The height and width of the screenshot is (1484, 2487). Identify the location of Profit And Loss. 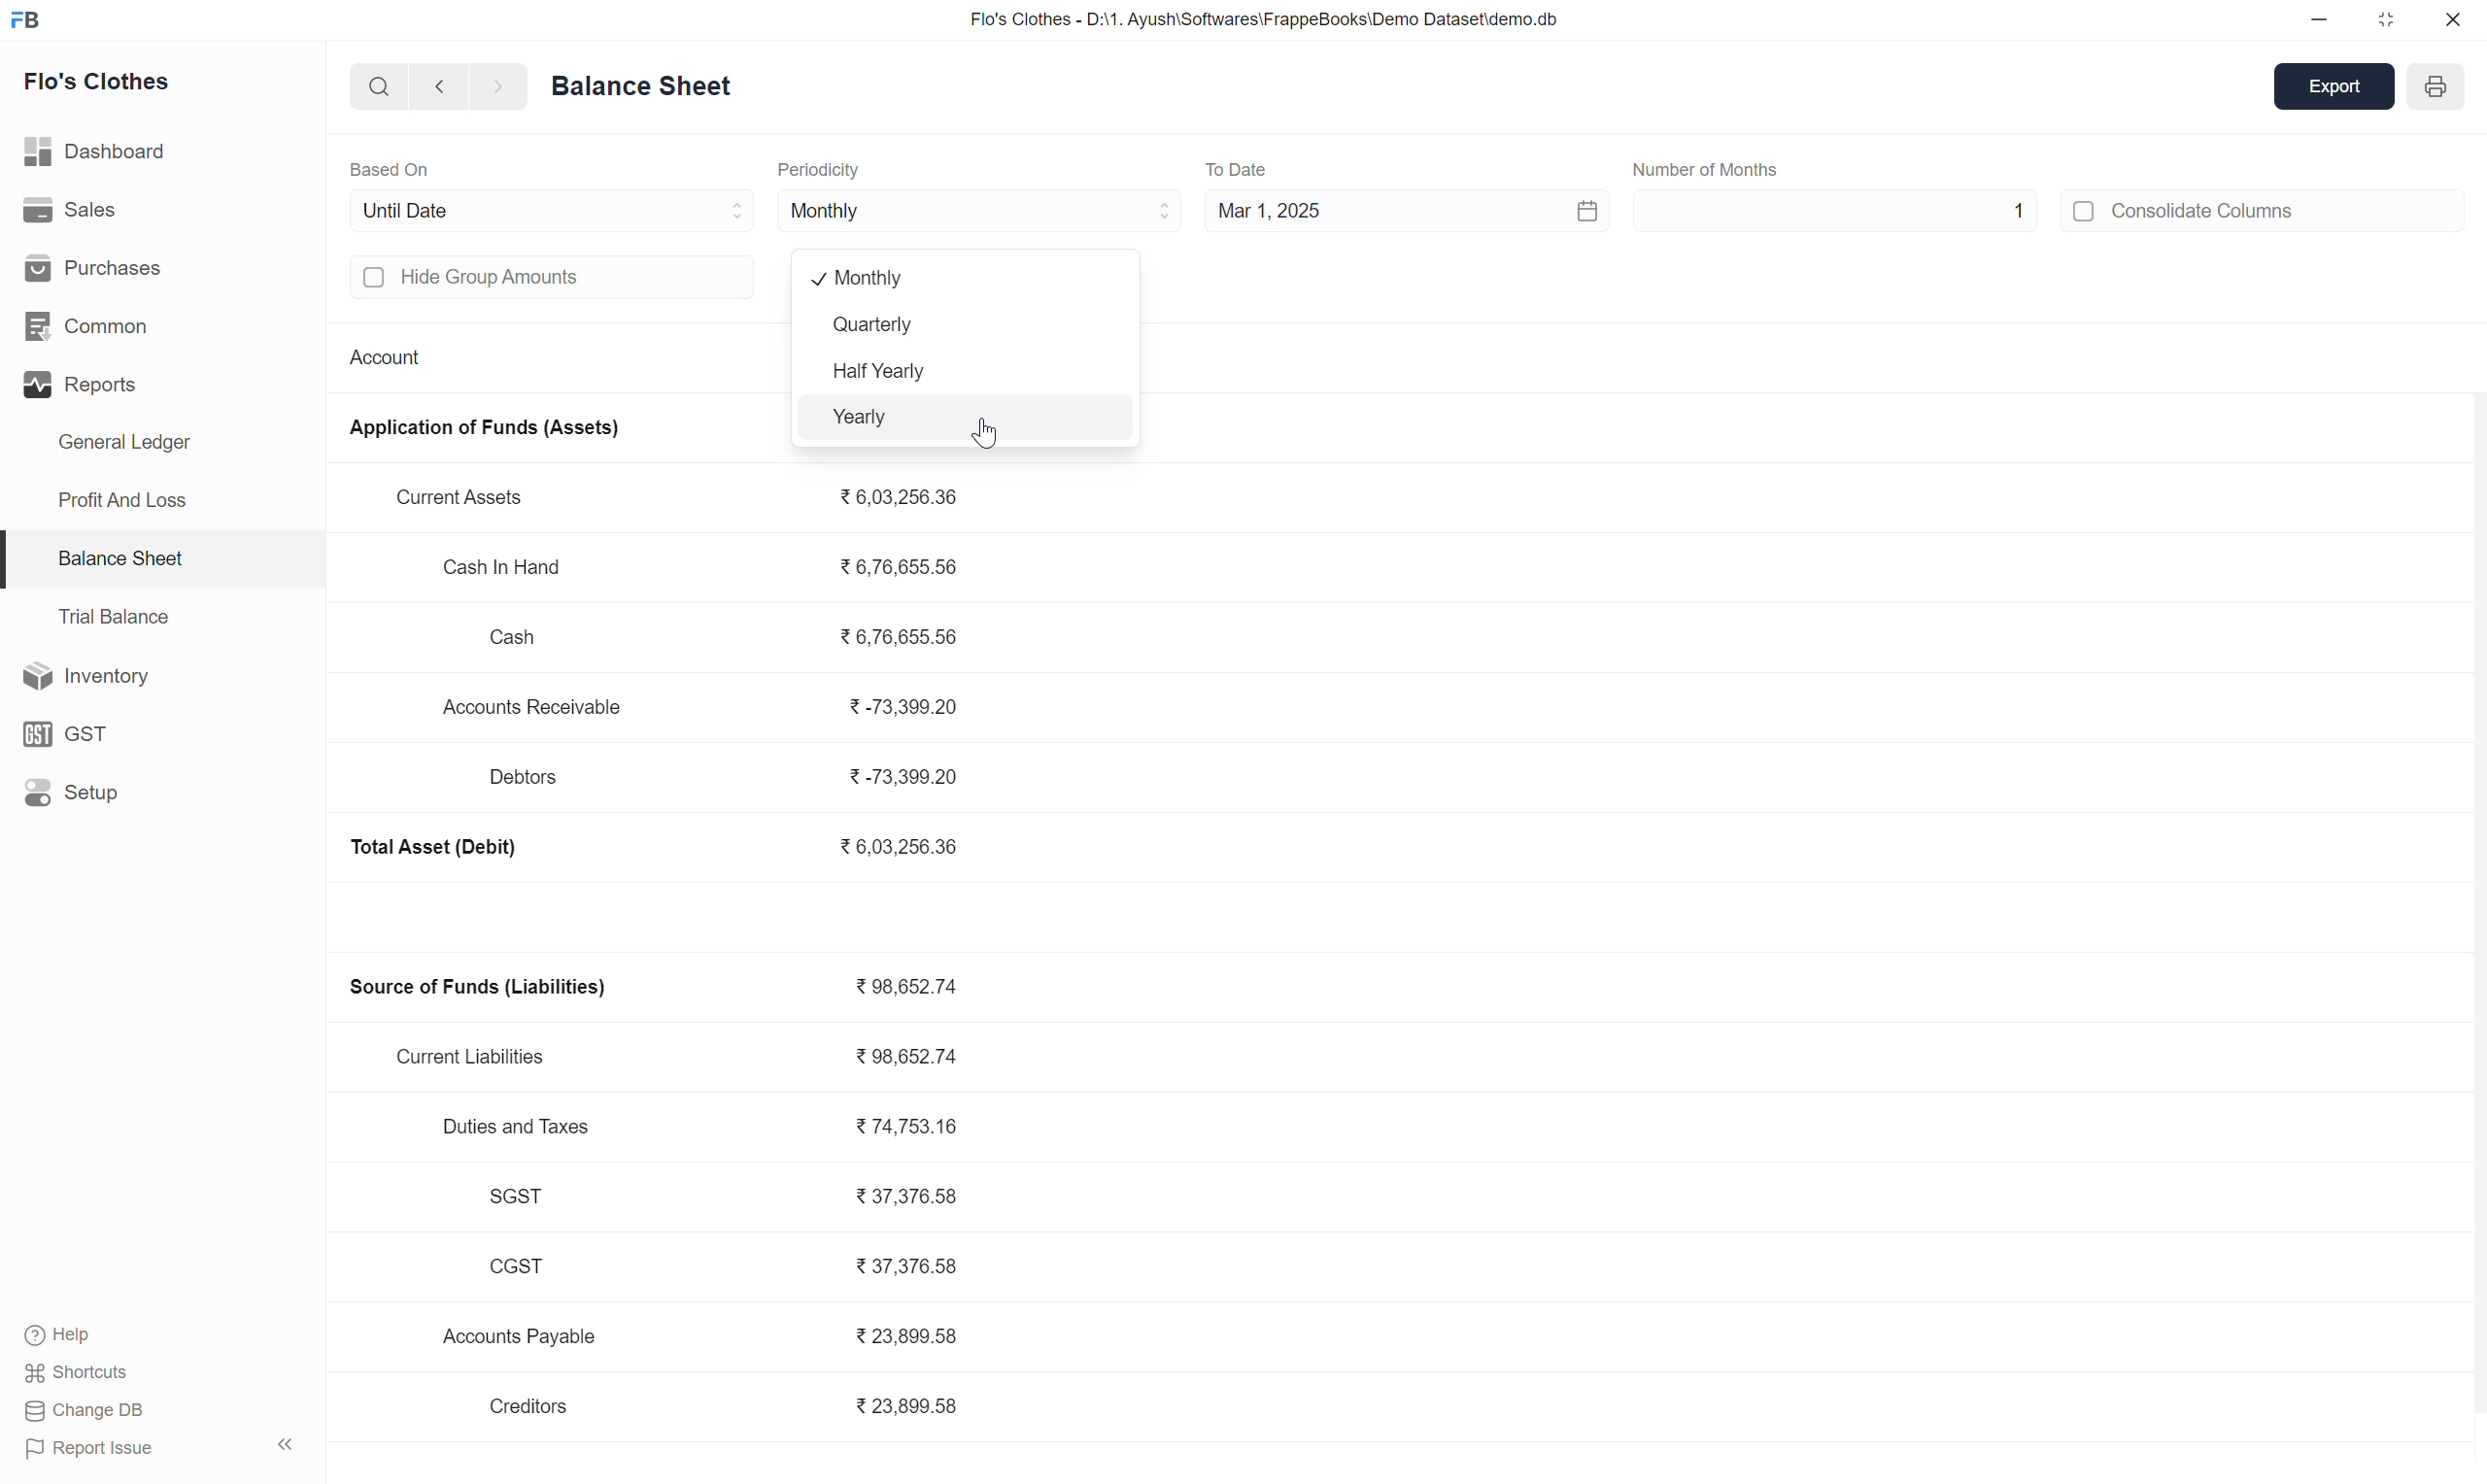
(130, 499).